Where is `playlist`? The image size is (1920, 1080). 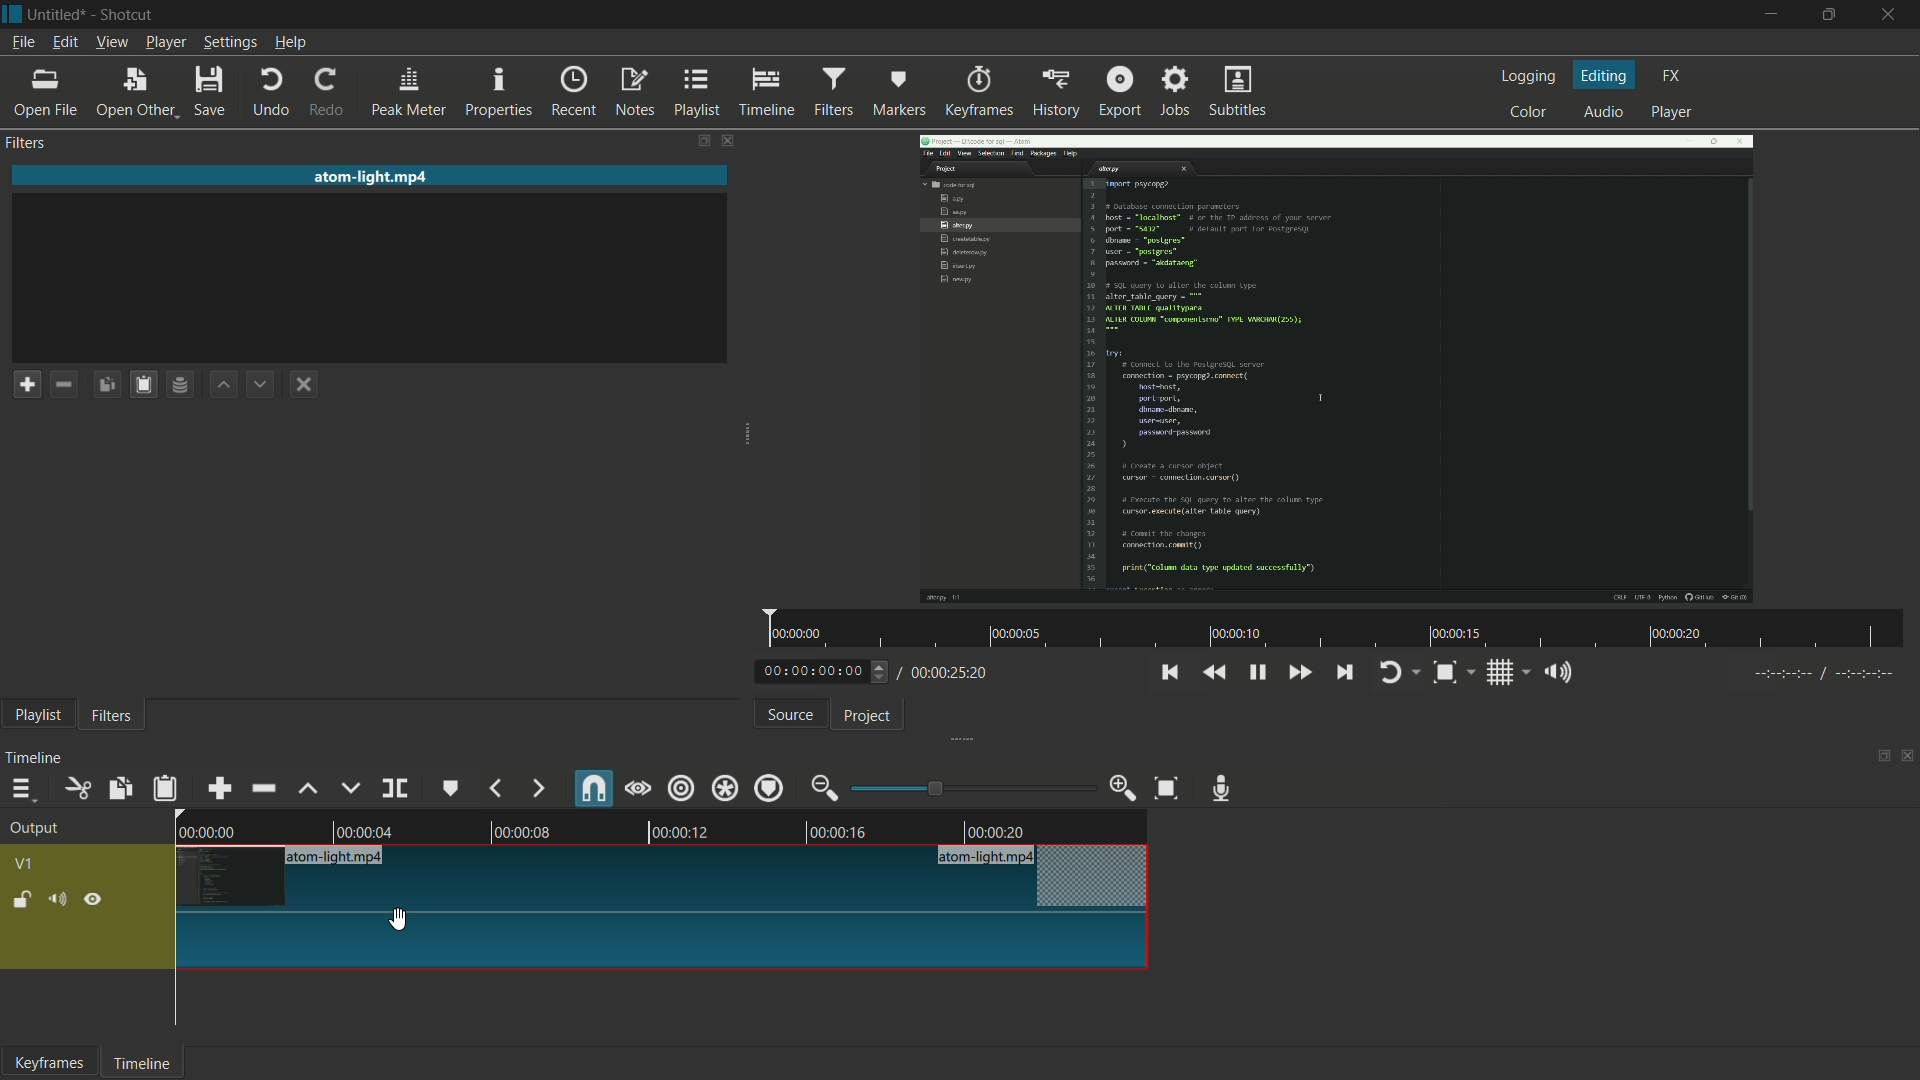
playlist is located at coordinates (37, 716).